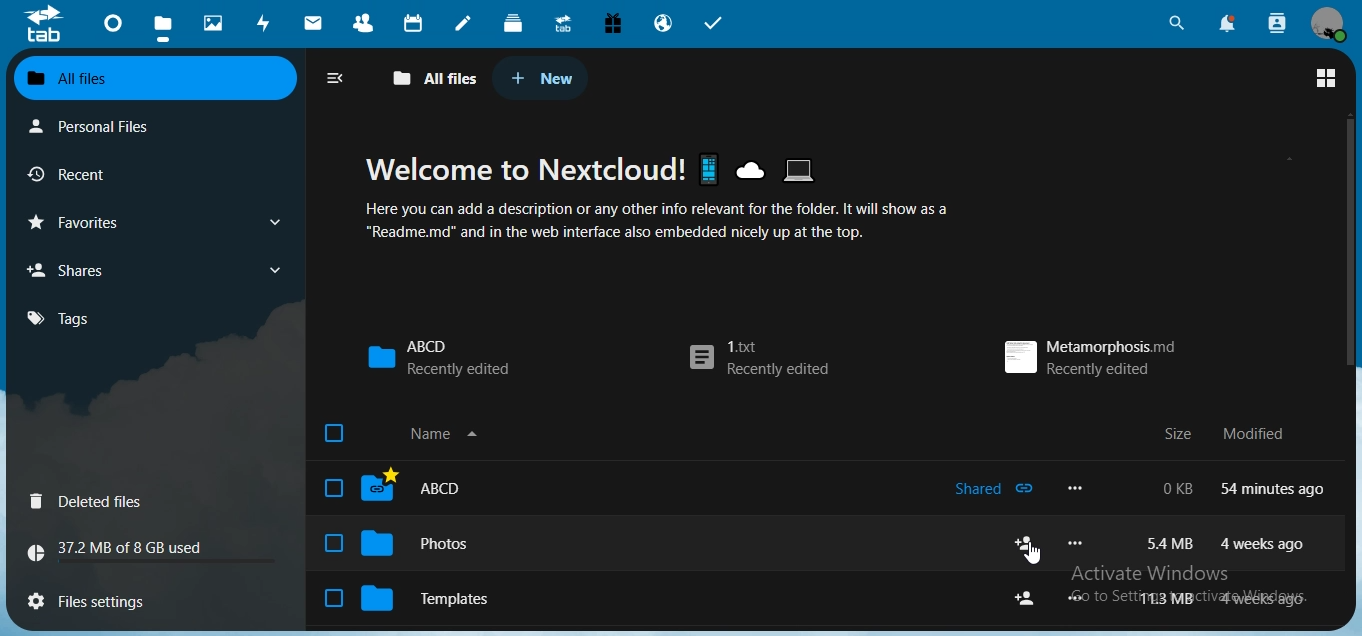 The width and height of the screenshot is (1362, 636). Describe the element at coordinates (1034, 555) in the screenshot. I see `` at that location.